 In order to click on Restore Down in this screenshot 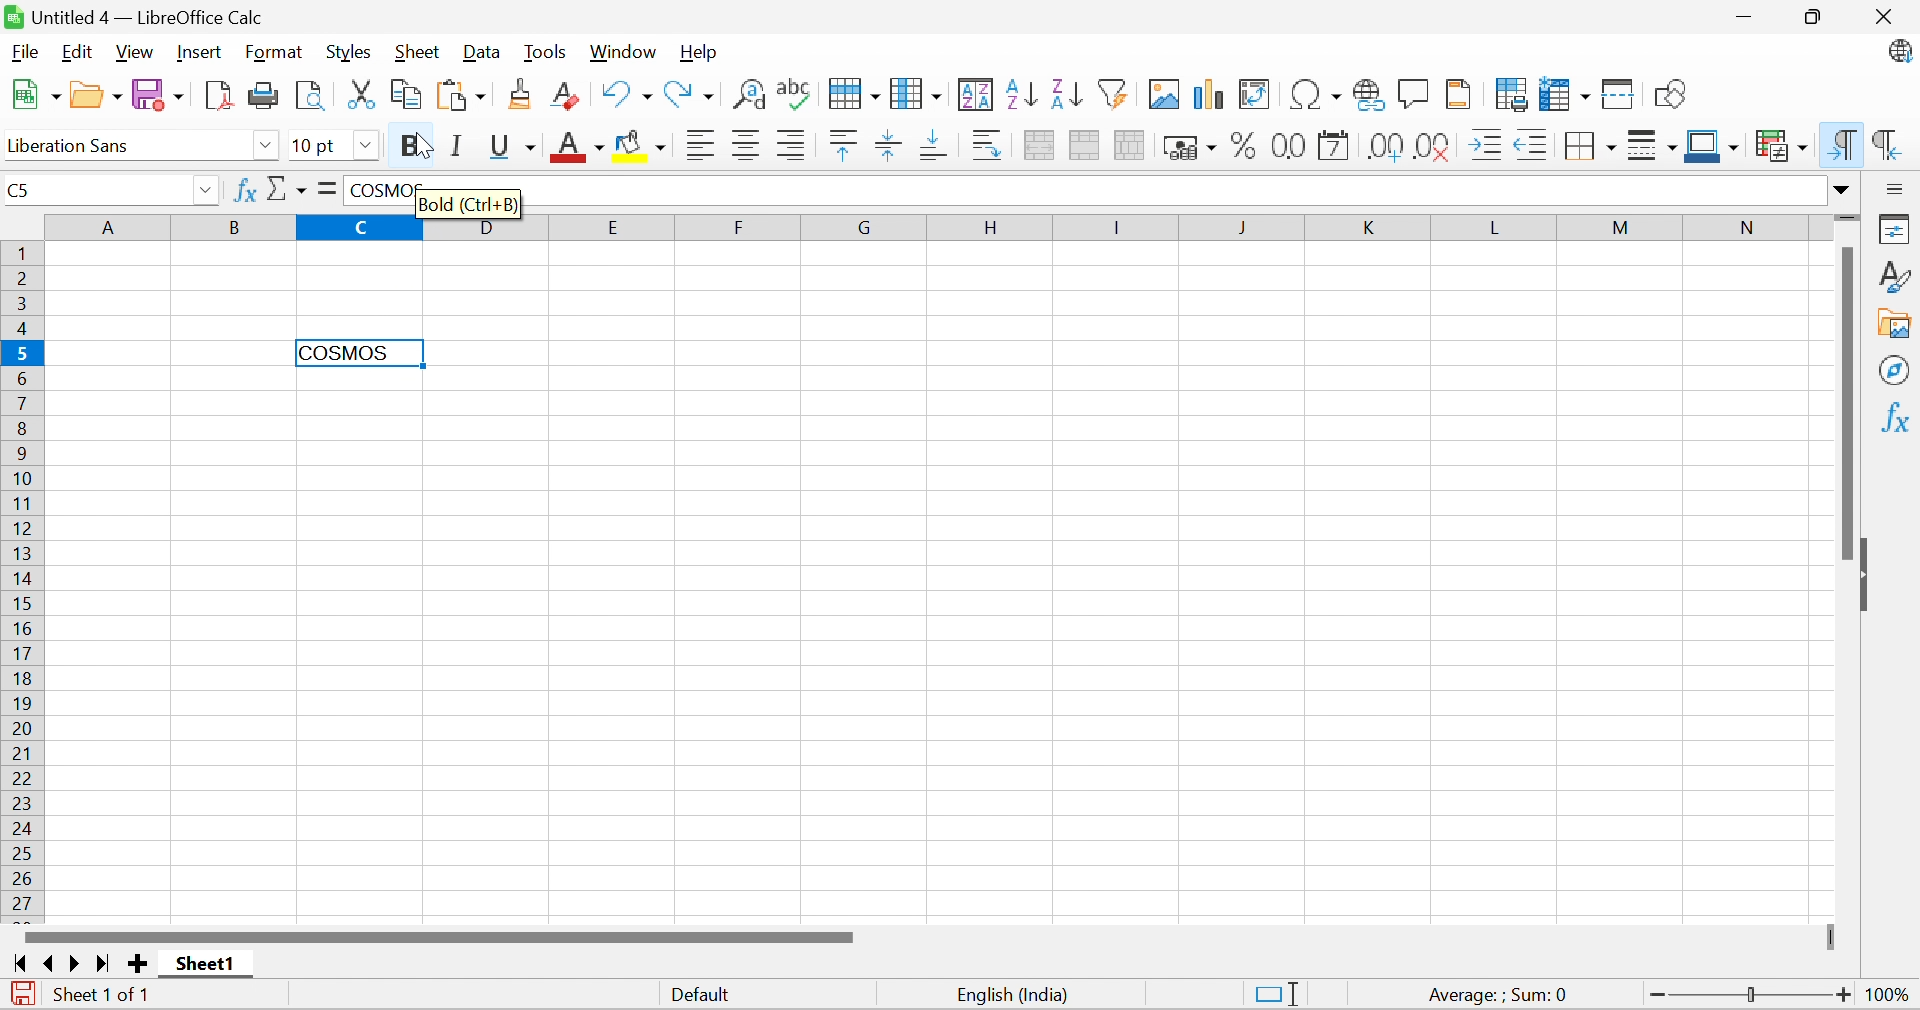, I will do `click(1813, 15)`.